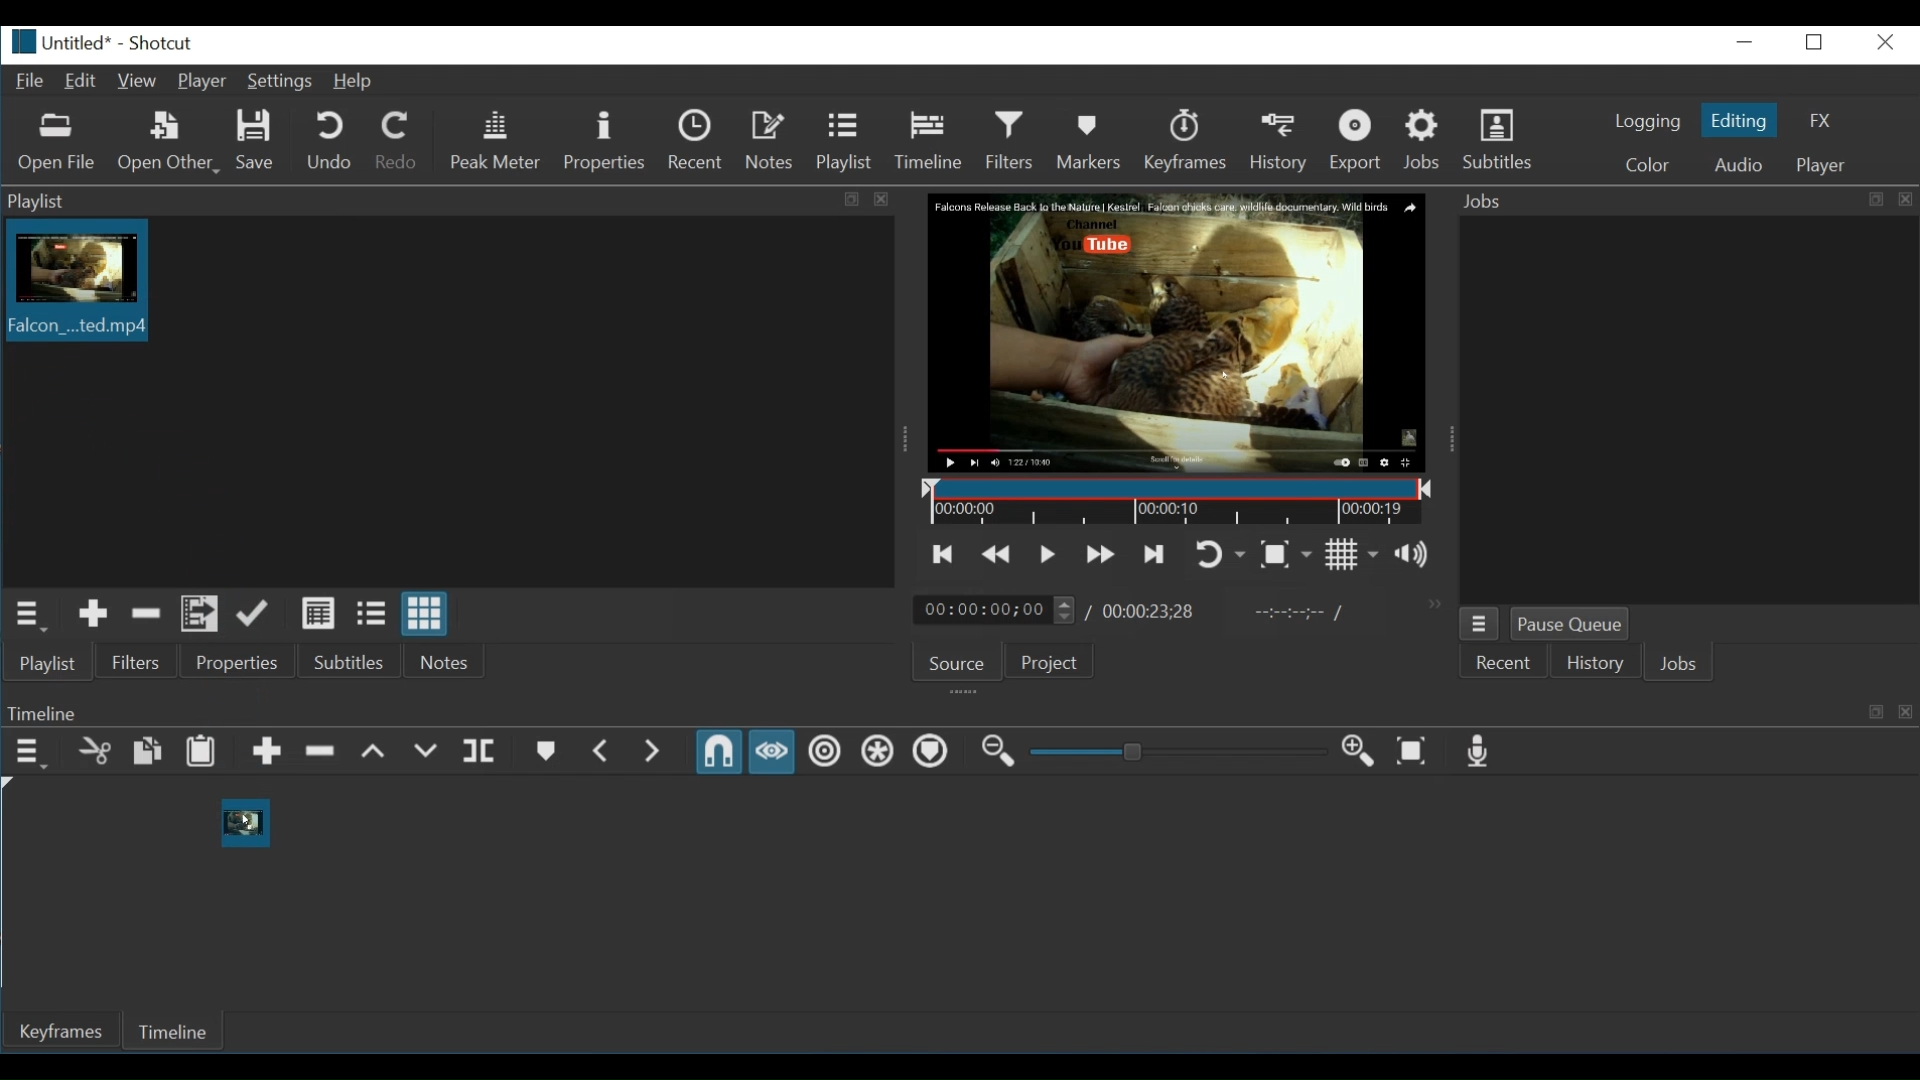 This screenshot has height=1080, width=1920. I want to click on Source, so click(958, 664).